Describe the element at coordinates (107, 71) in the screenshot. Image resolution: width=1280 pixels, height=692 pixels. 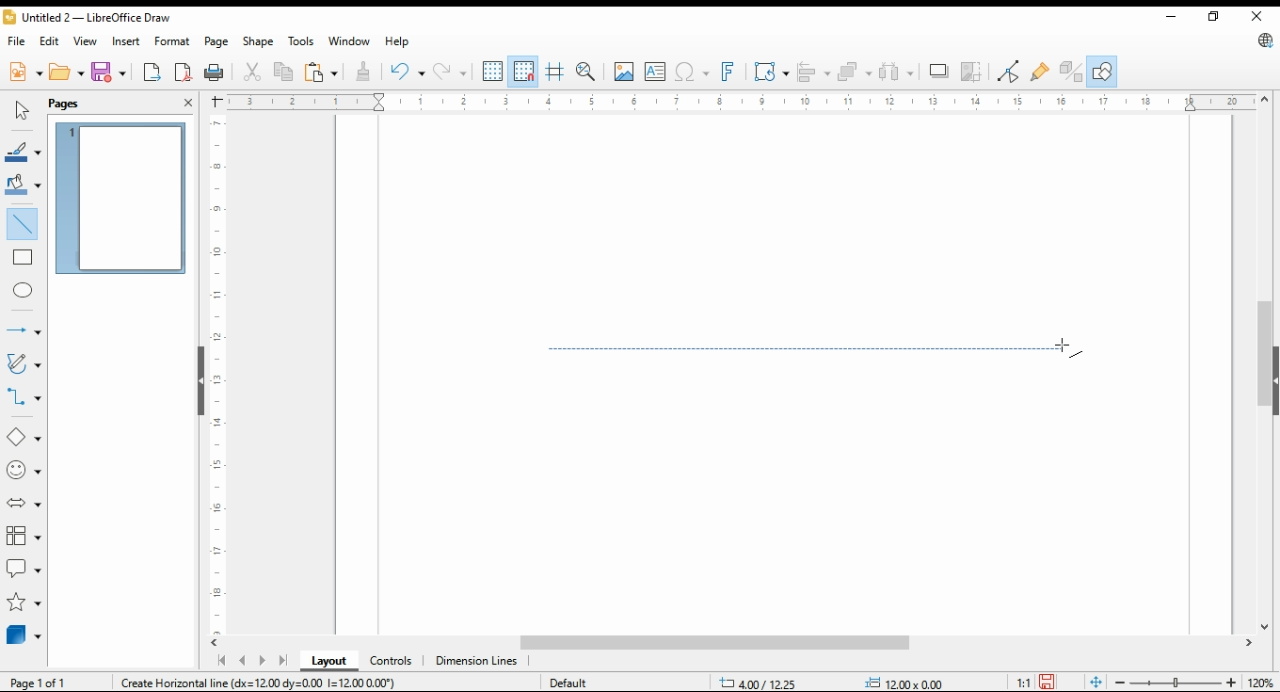
I see `save` at that location.